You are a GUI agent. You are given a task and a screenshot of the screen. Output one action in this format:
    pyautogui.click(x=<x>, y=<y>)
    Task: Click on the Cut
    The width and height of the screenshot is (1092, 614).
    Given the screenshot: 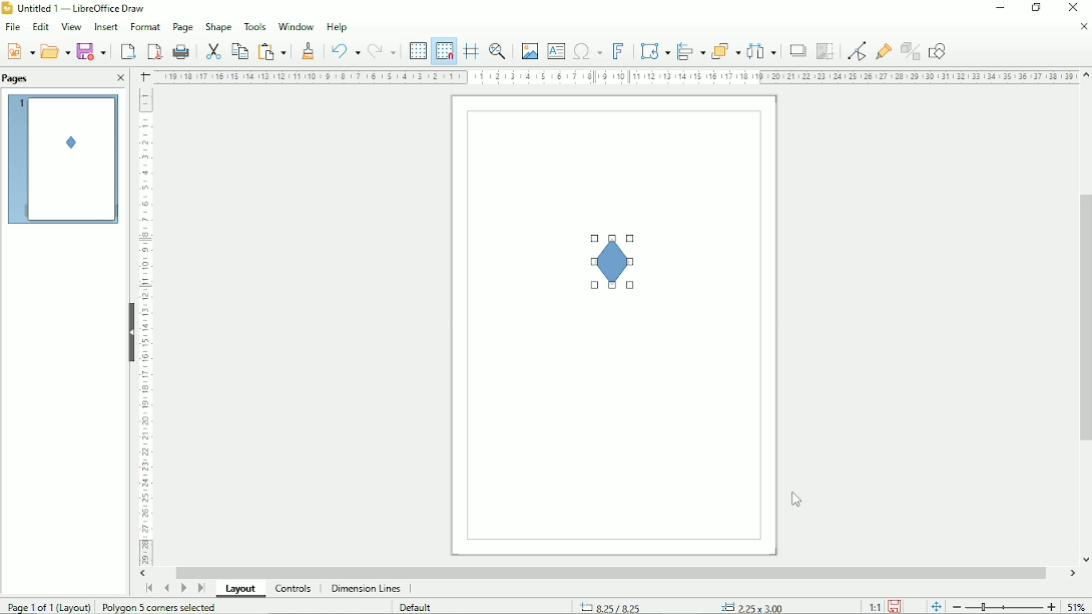 What is the action you would take?
    pyautogui.click(x=212, y=50)
    